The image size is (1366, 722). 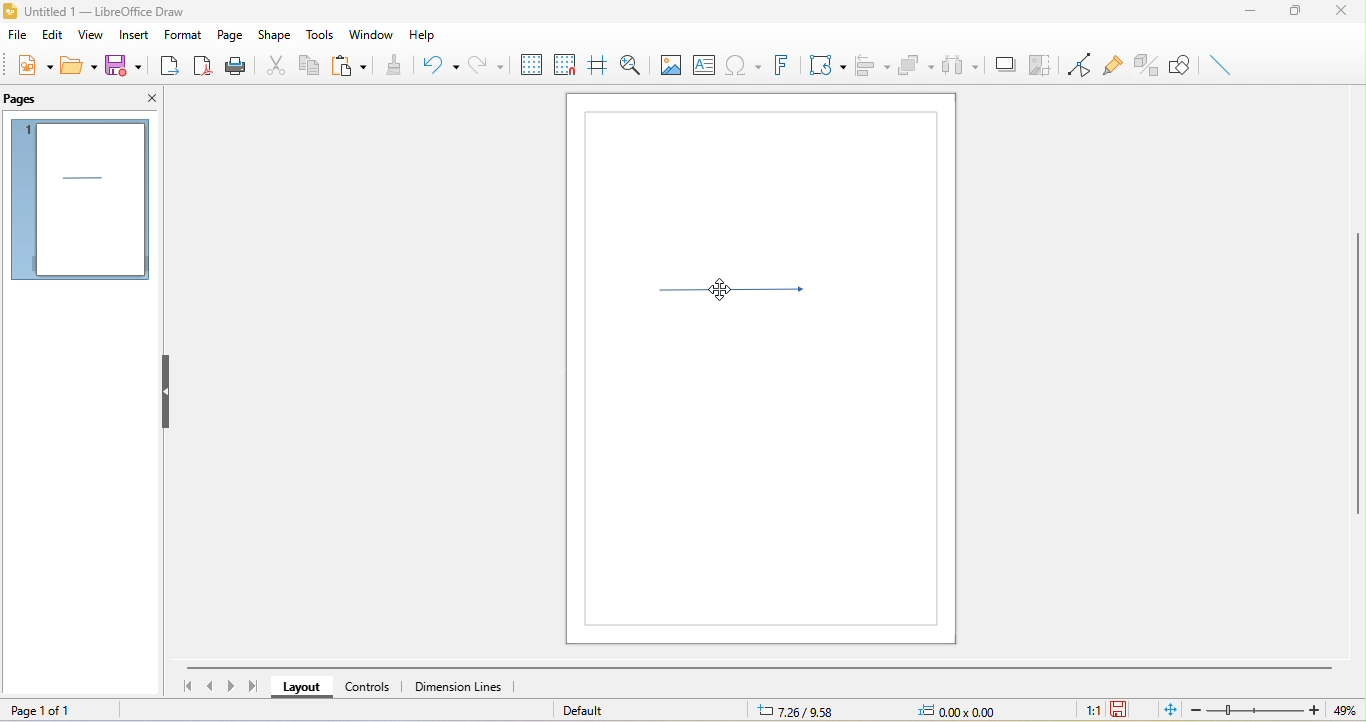 I want to click on new, so click(x=33, y=65).